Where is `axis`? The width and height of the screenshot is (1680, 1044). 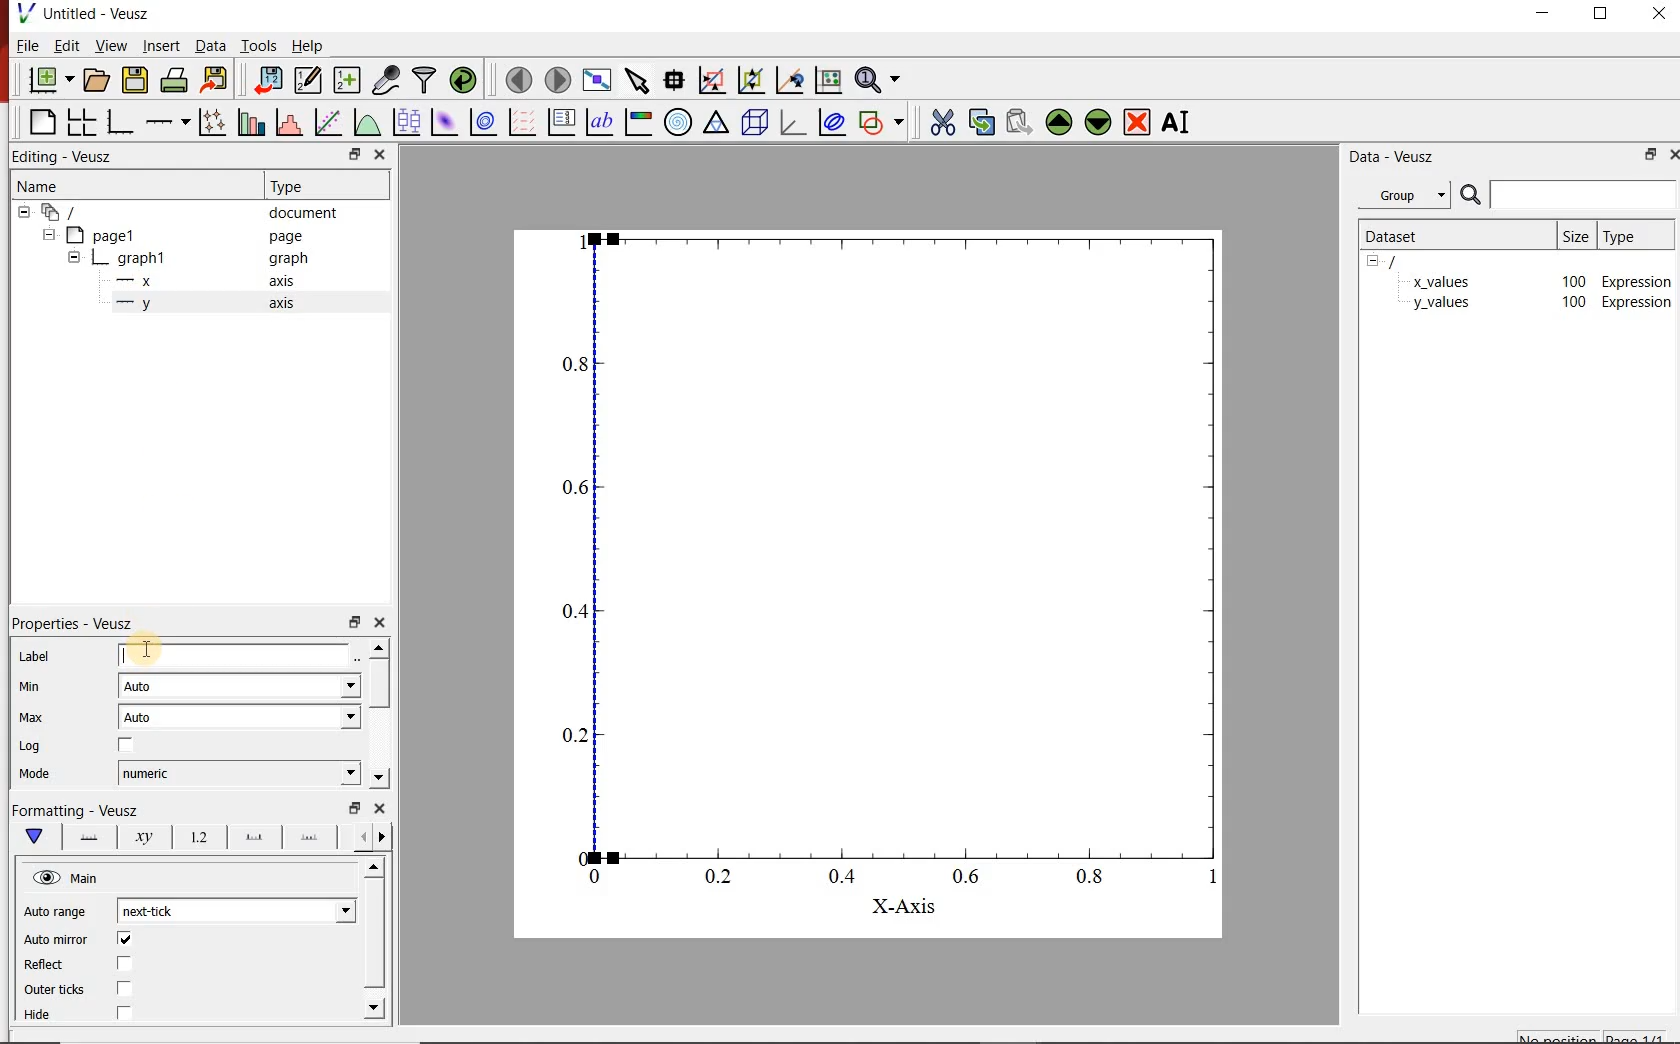
axis is located at coordinates (284, 281).